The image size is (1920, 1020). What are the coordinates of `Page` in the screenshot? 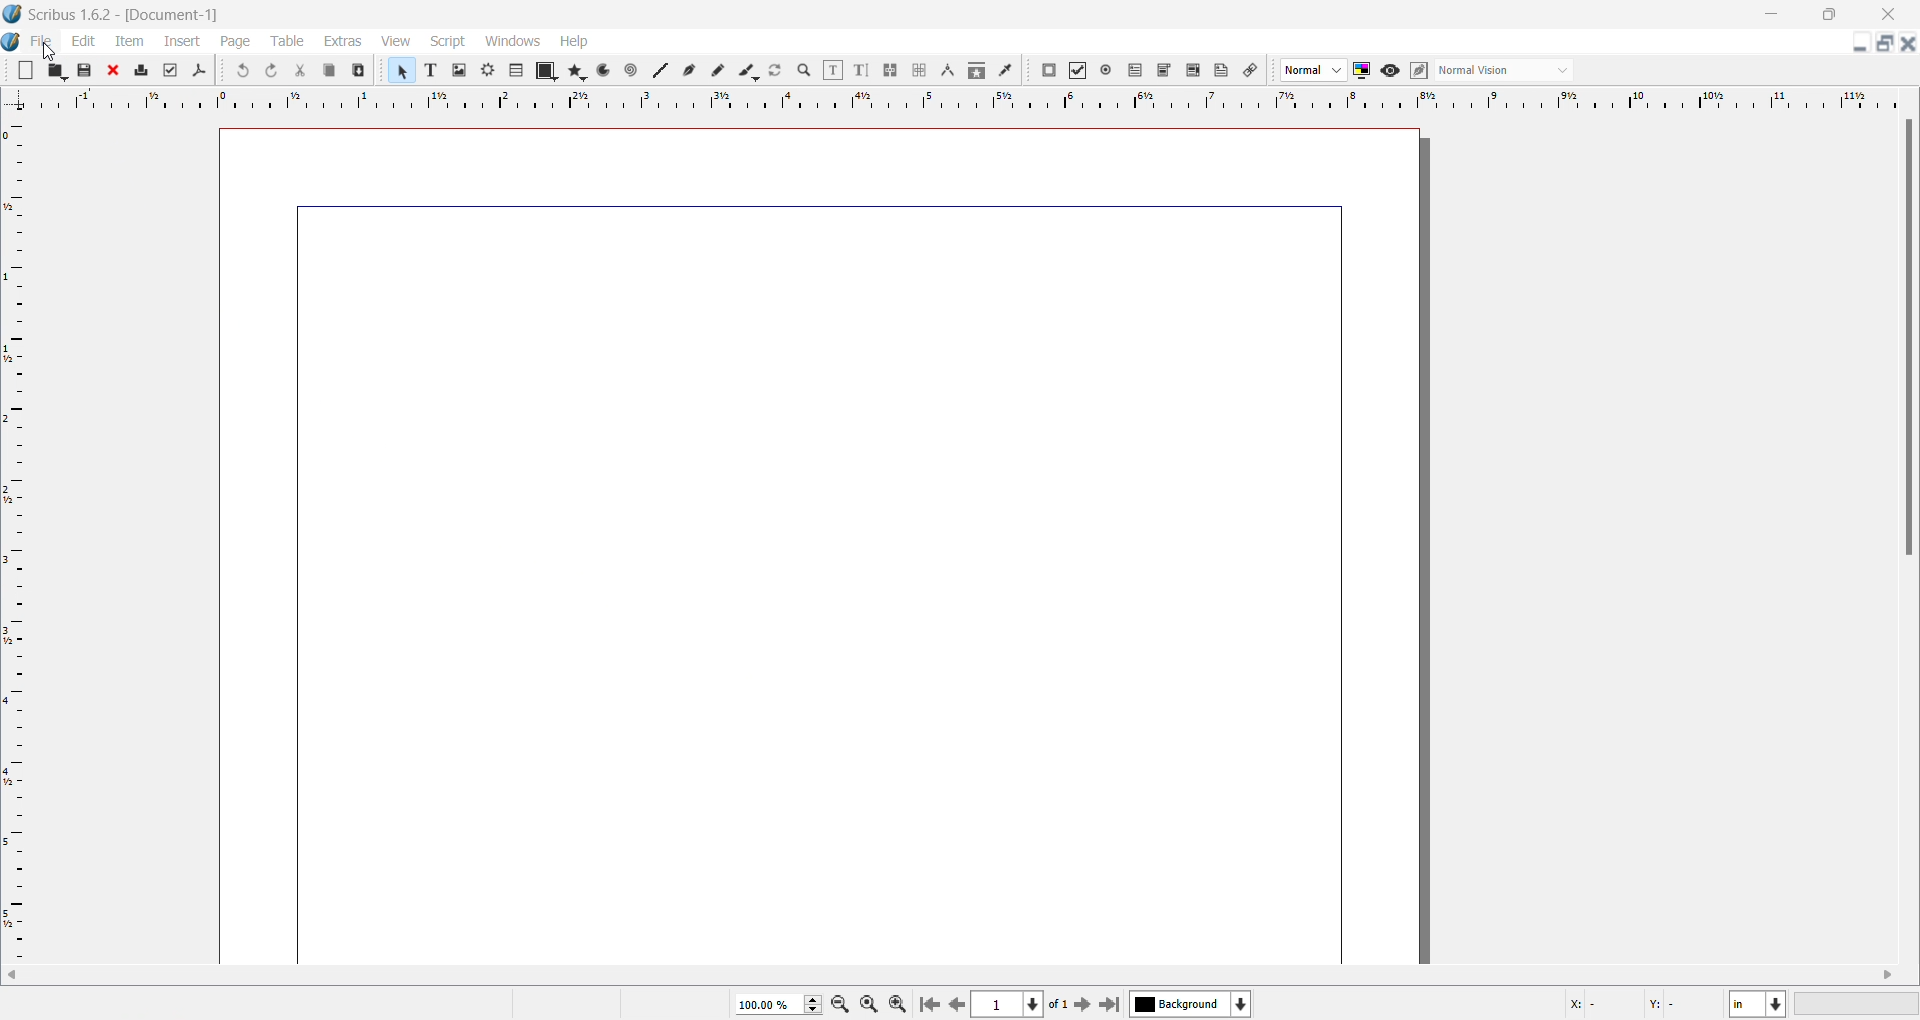 It's located at (236, 41).